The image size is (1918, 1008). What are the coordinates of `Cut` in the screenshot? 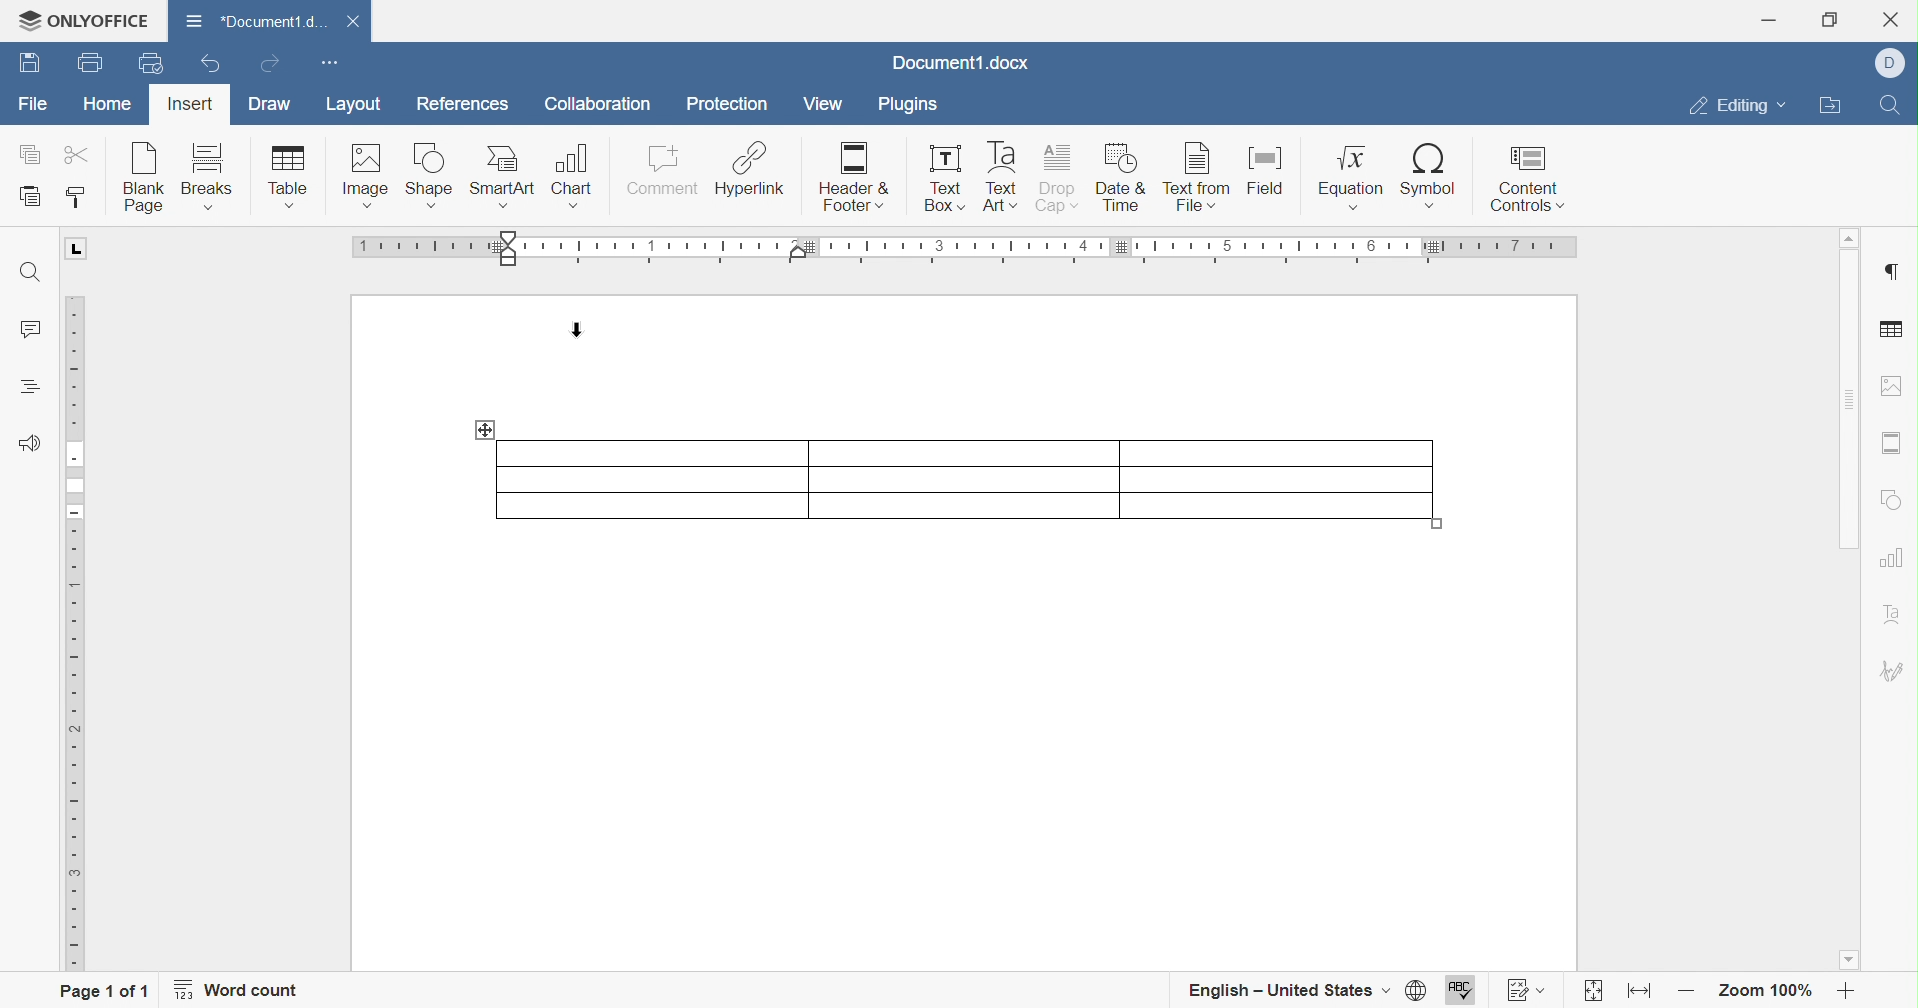 It's located at (79, 153).